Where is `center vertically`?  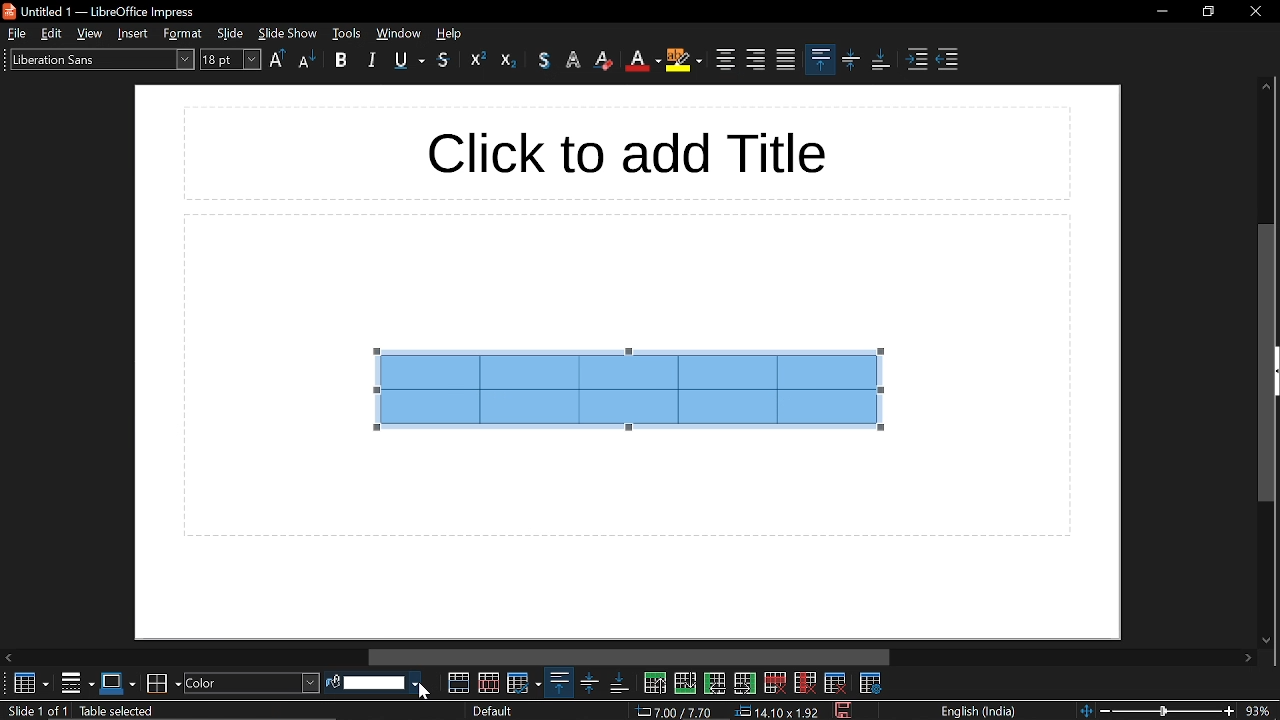
center vertically is located at coordinates (853, 62).